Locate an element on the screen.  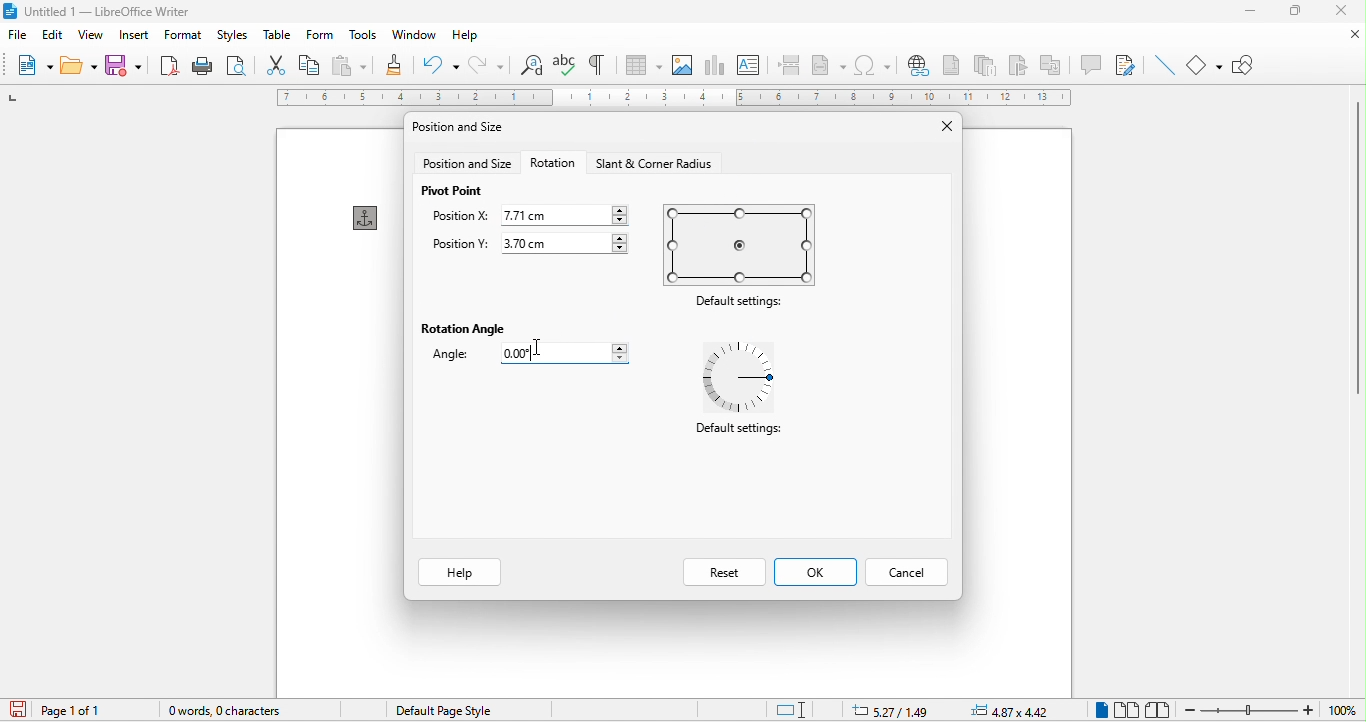
7.71 cm is located at coordinates (567, 214).